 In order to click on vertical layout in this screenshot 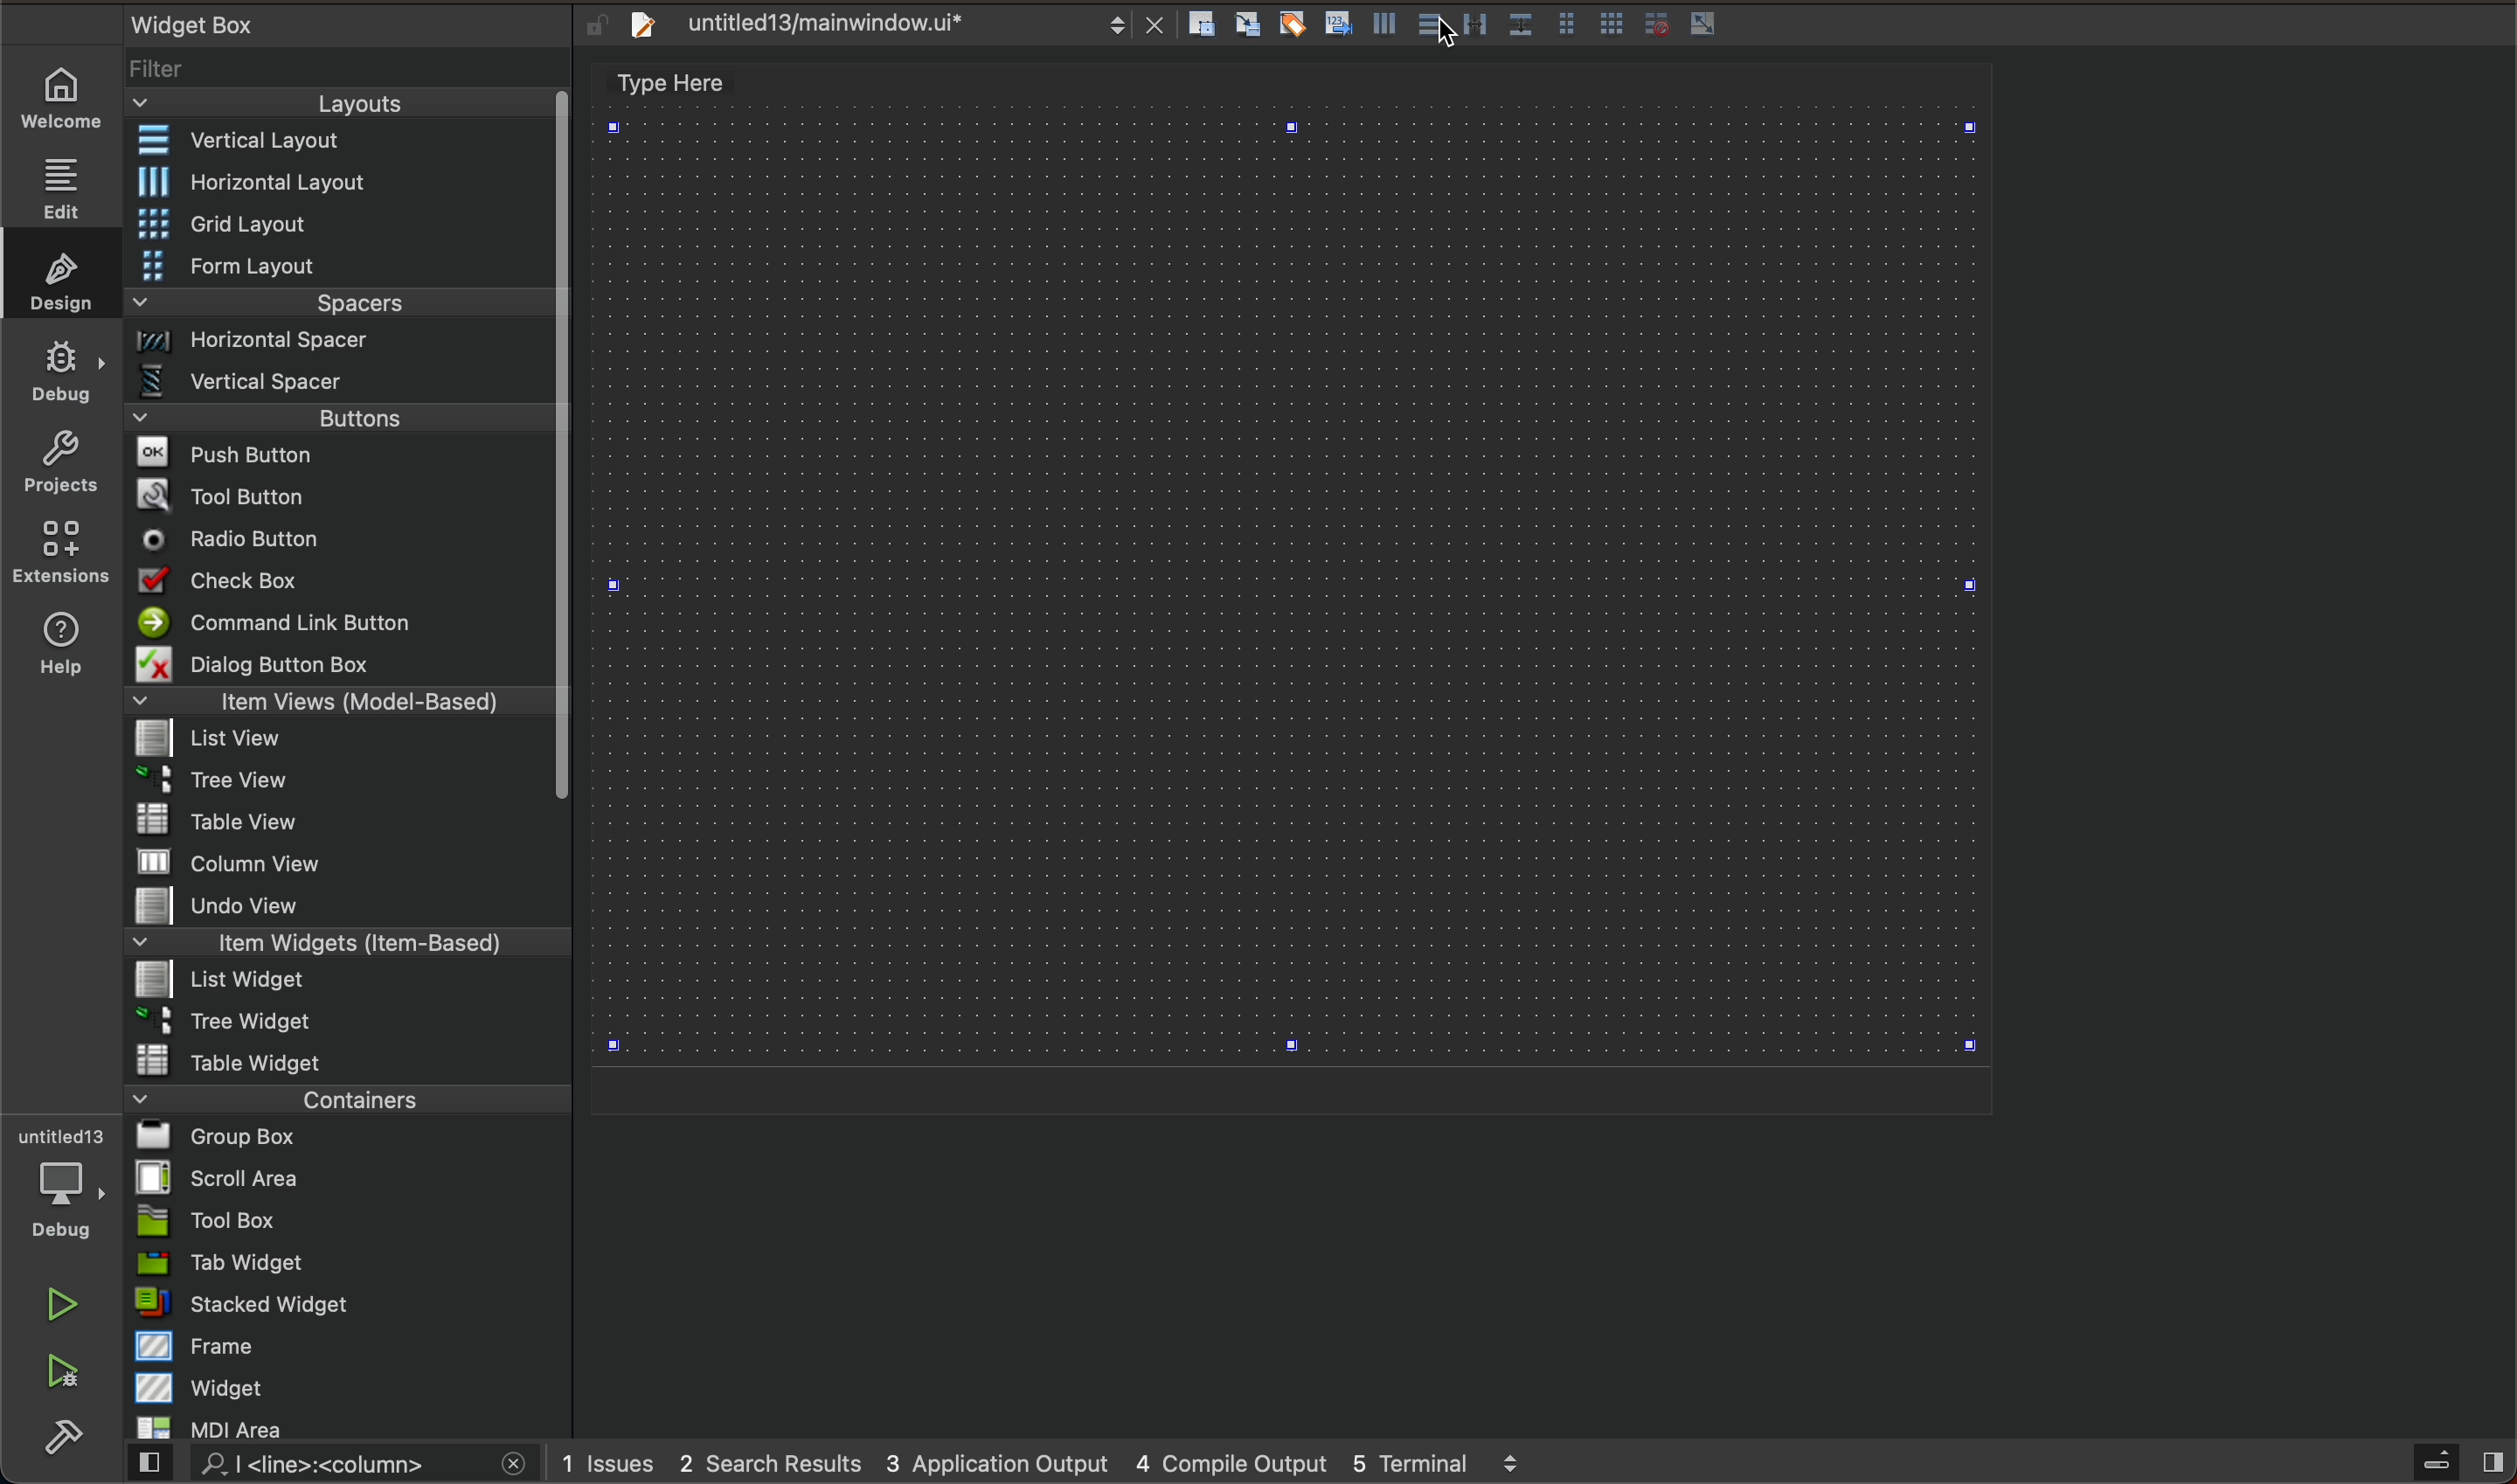, I will do `click(339, 140)`.